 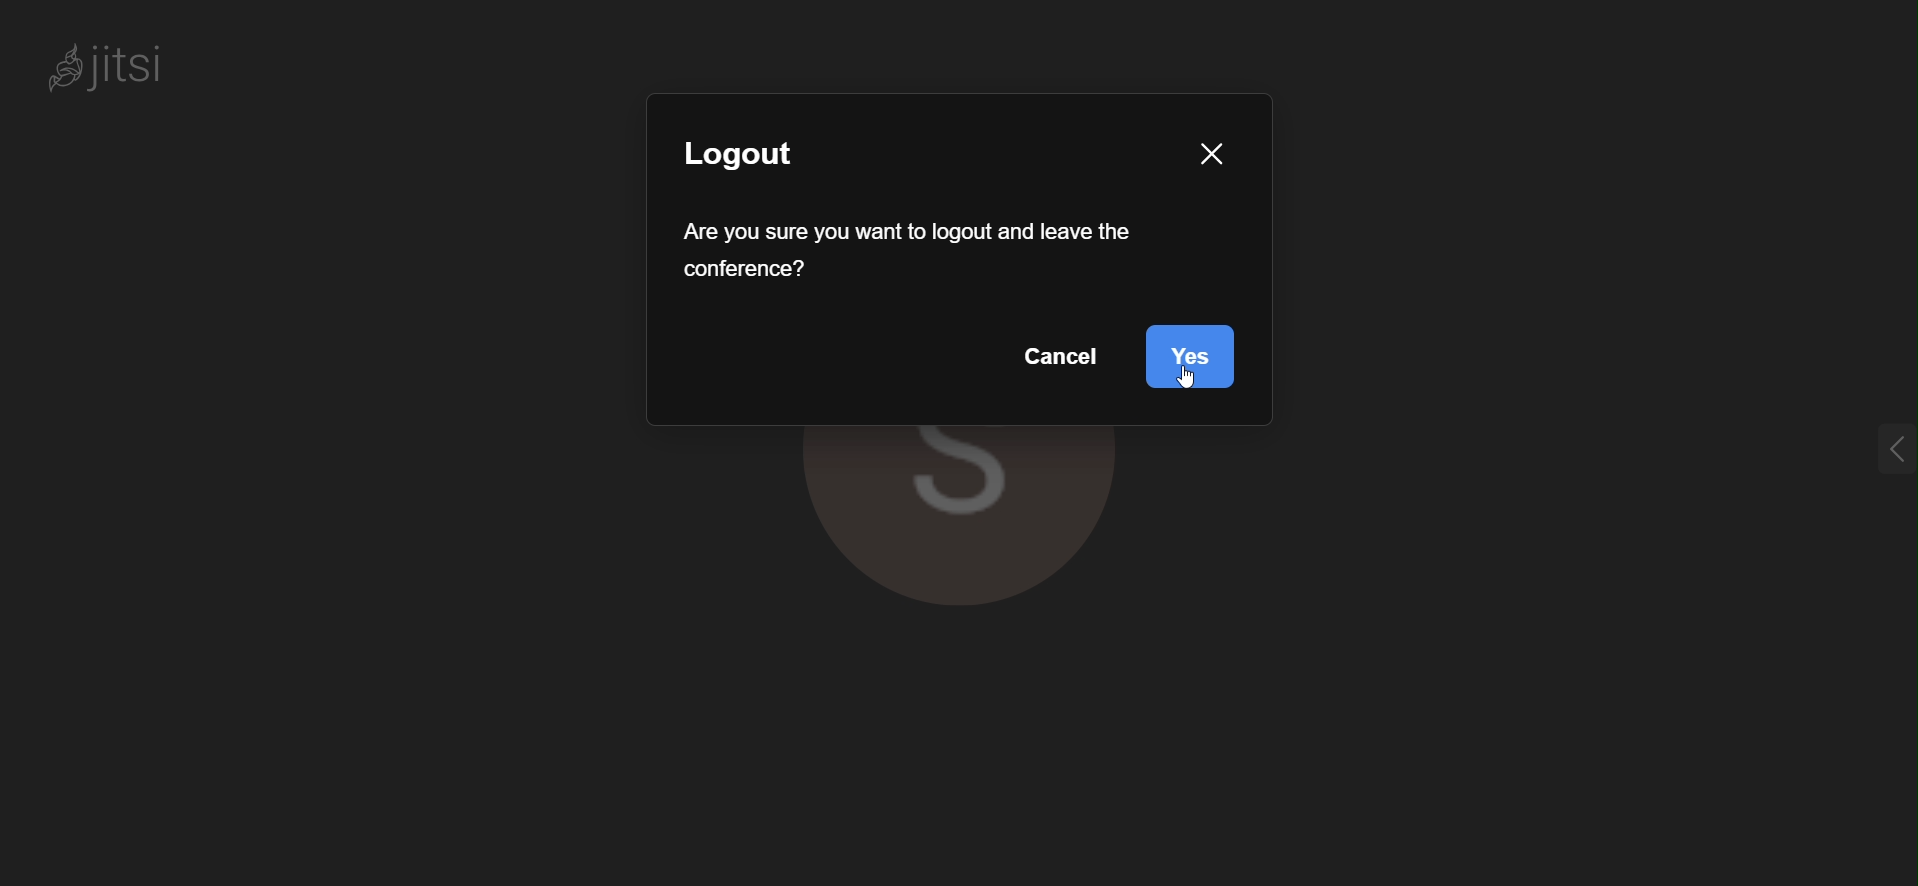 What do you see at coordinates (1063, 363) in the screenshot?
I see `cancel` at bounding box center [1063, 363].